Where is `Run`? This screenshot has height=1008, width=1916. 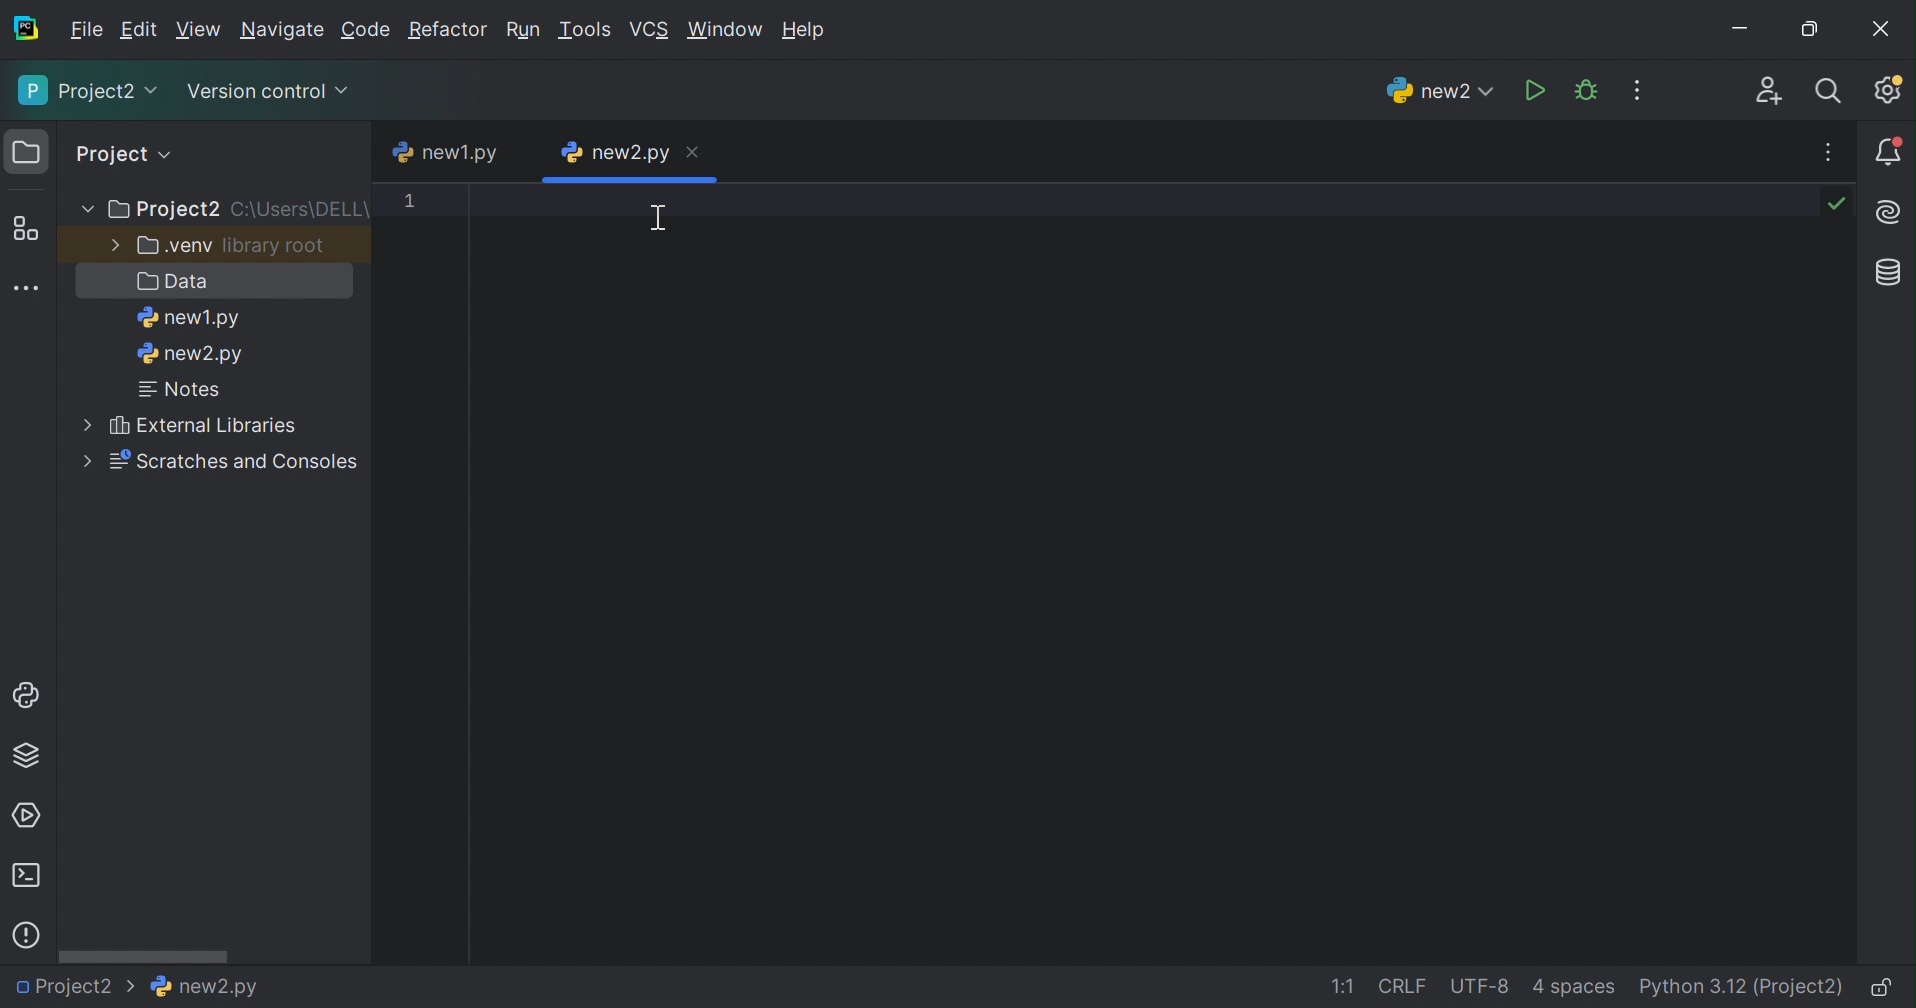
Run is located at coordinates (525, 27).